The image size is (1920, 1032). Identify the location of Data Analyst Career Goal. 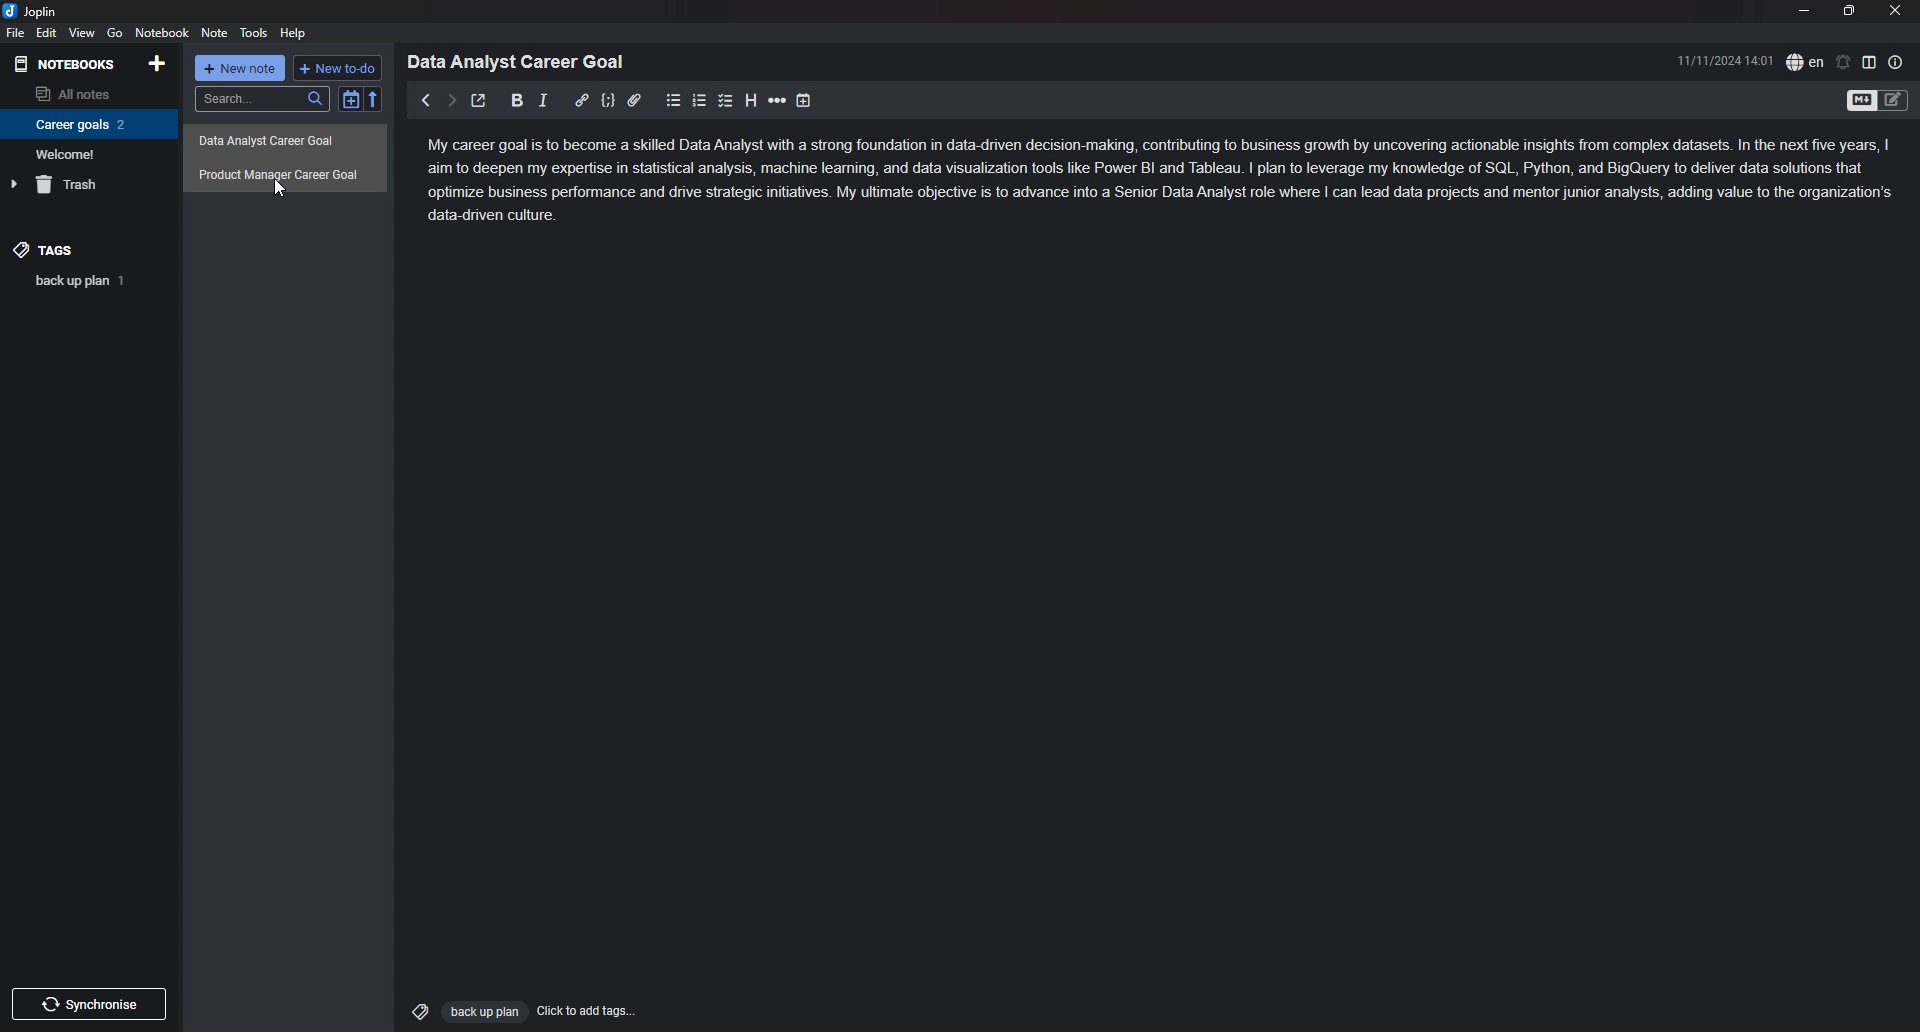
(284, 142).